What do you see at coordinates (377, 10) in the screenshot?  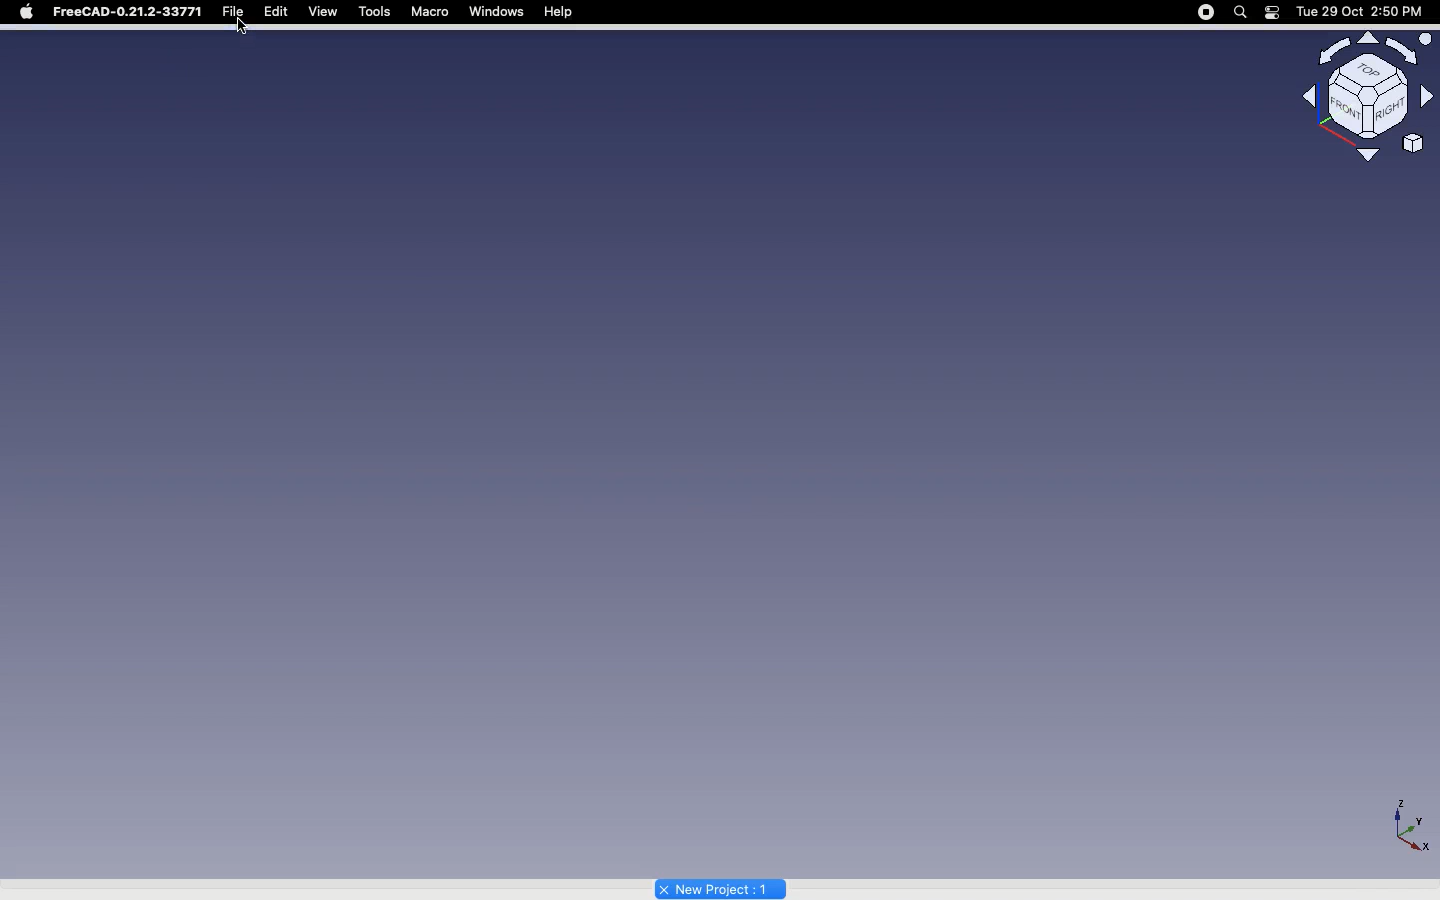 I see `Tools` at bounding box center [377, 10].